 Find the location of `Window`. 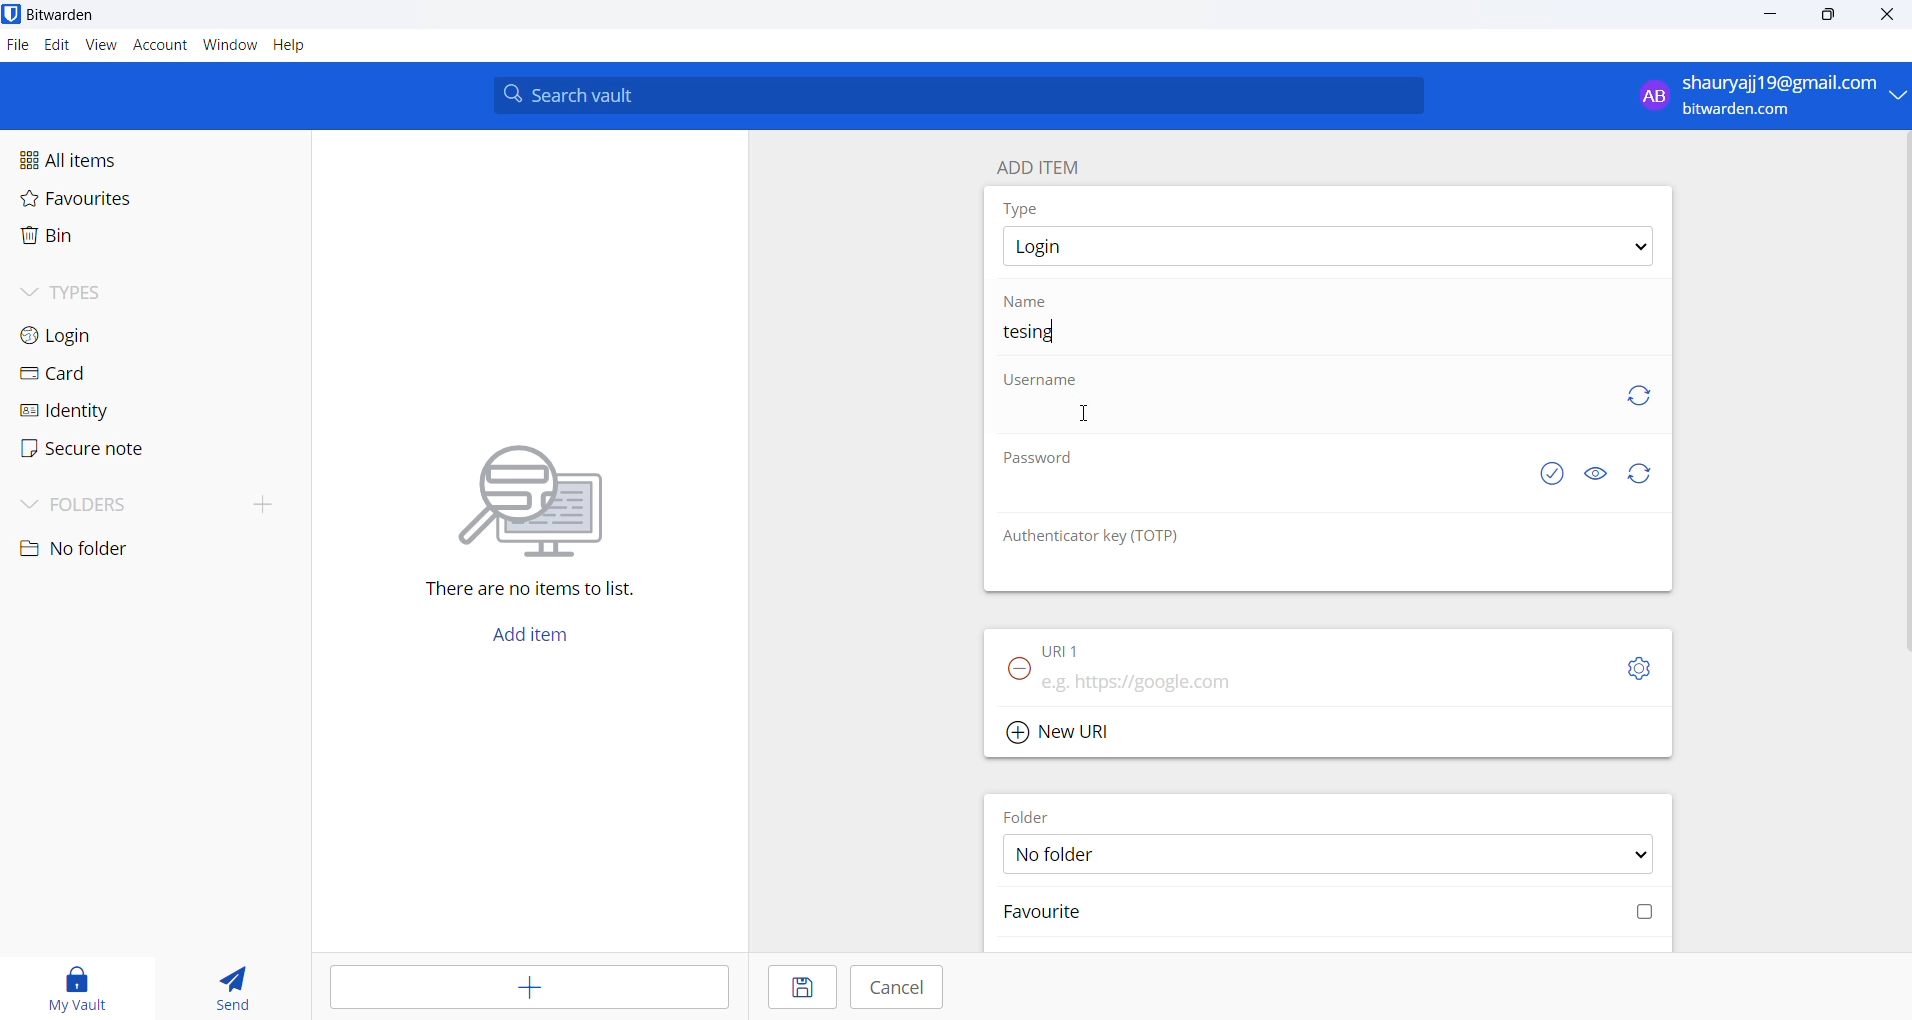

Window is located at coordinates (230, 49).